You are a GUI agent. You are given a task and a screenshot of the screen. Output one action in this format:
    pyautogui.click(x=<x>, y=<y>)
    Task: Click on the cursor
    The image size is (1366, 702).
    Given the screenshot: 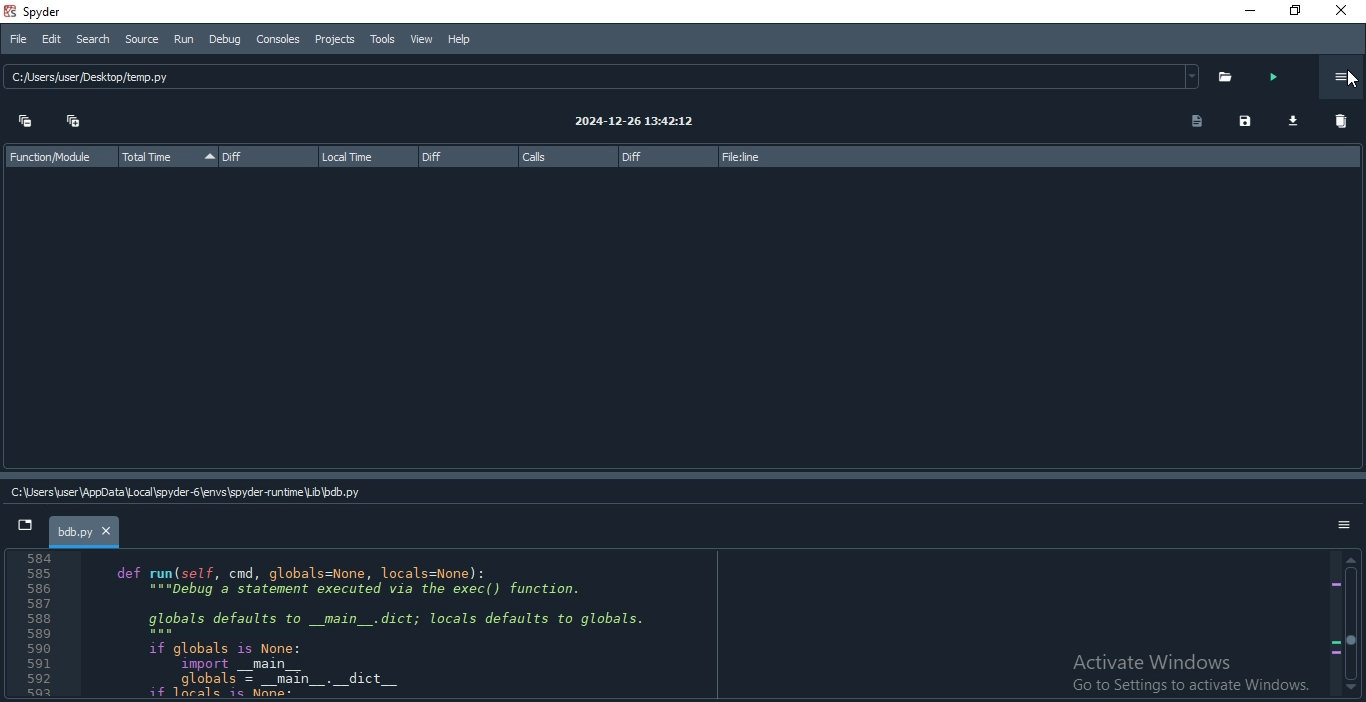 What is the action you would take?
    pyautogui.click(x=1350, y=78)
    